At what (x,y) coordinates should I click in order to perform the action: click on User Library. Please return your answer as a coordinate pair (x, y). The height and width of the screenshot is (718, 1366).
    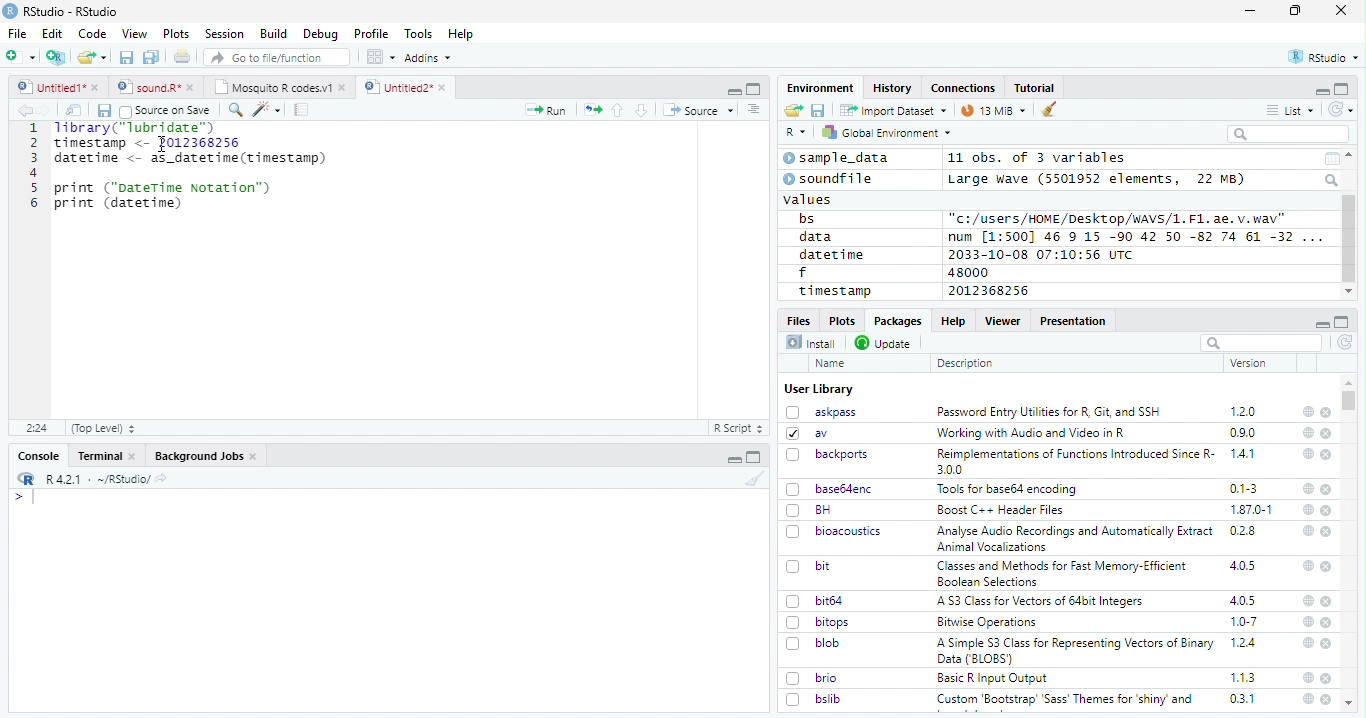
    Looking at the image, I should click on (819, 389).